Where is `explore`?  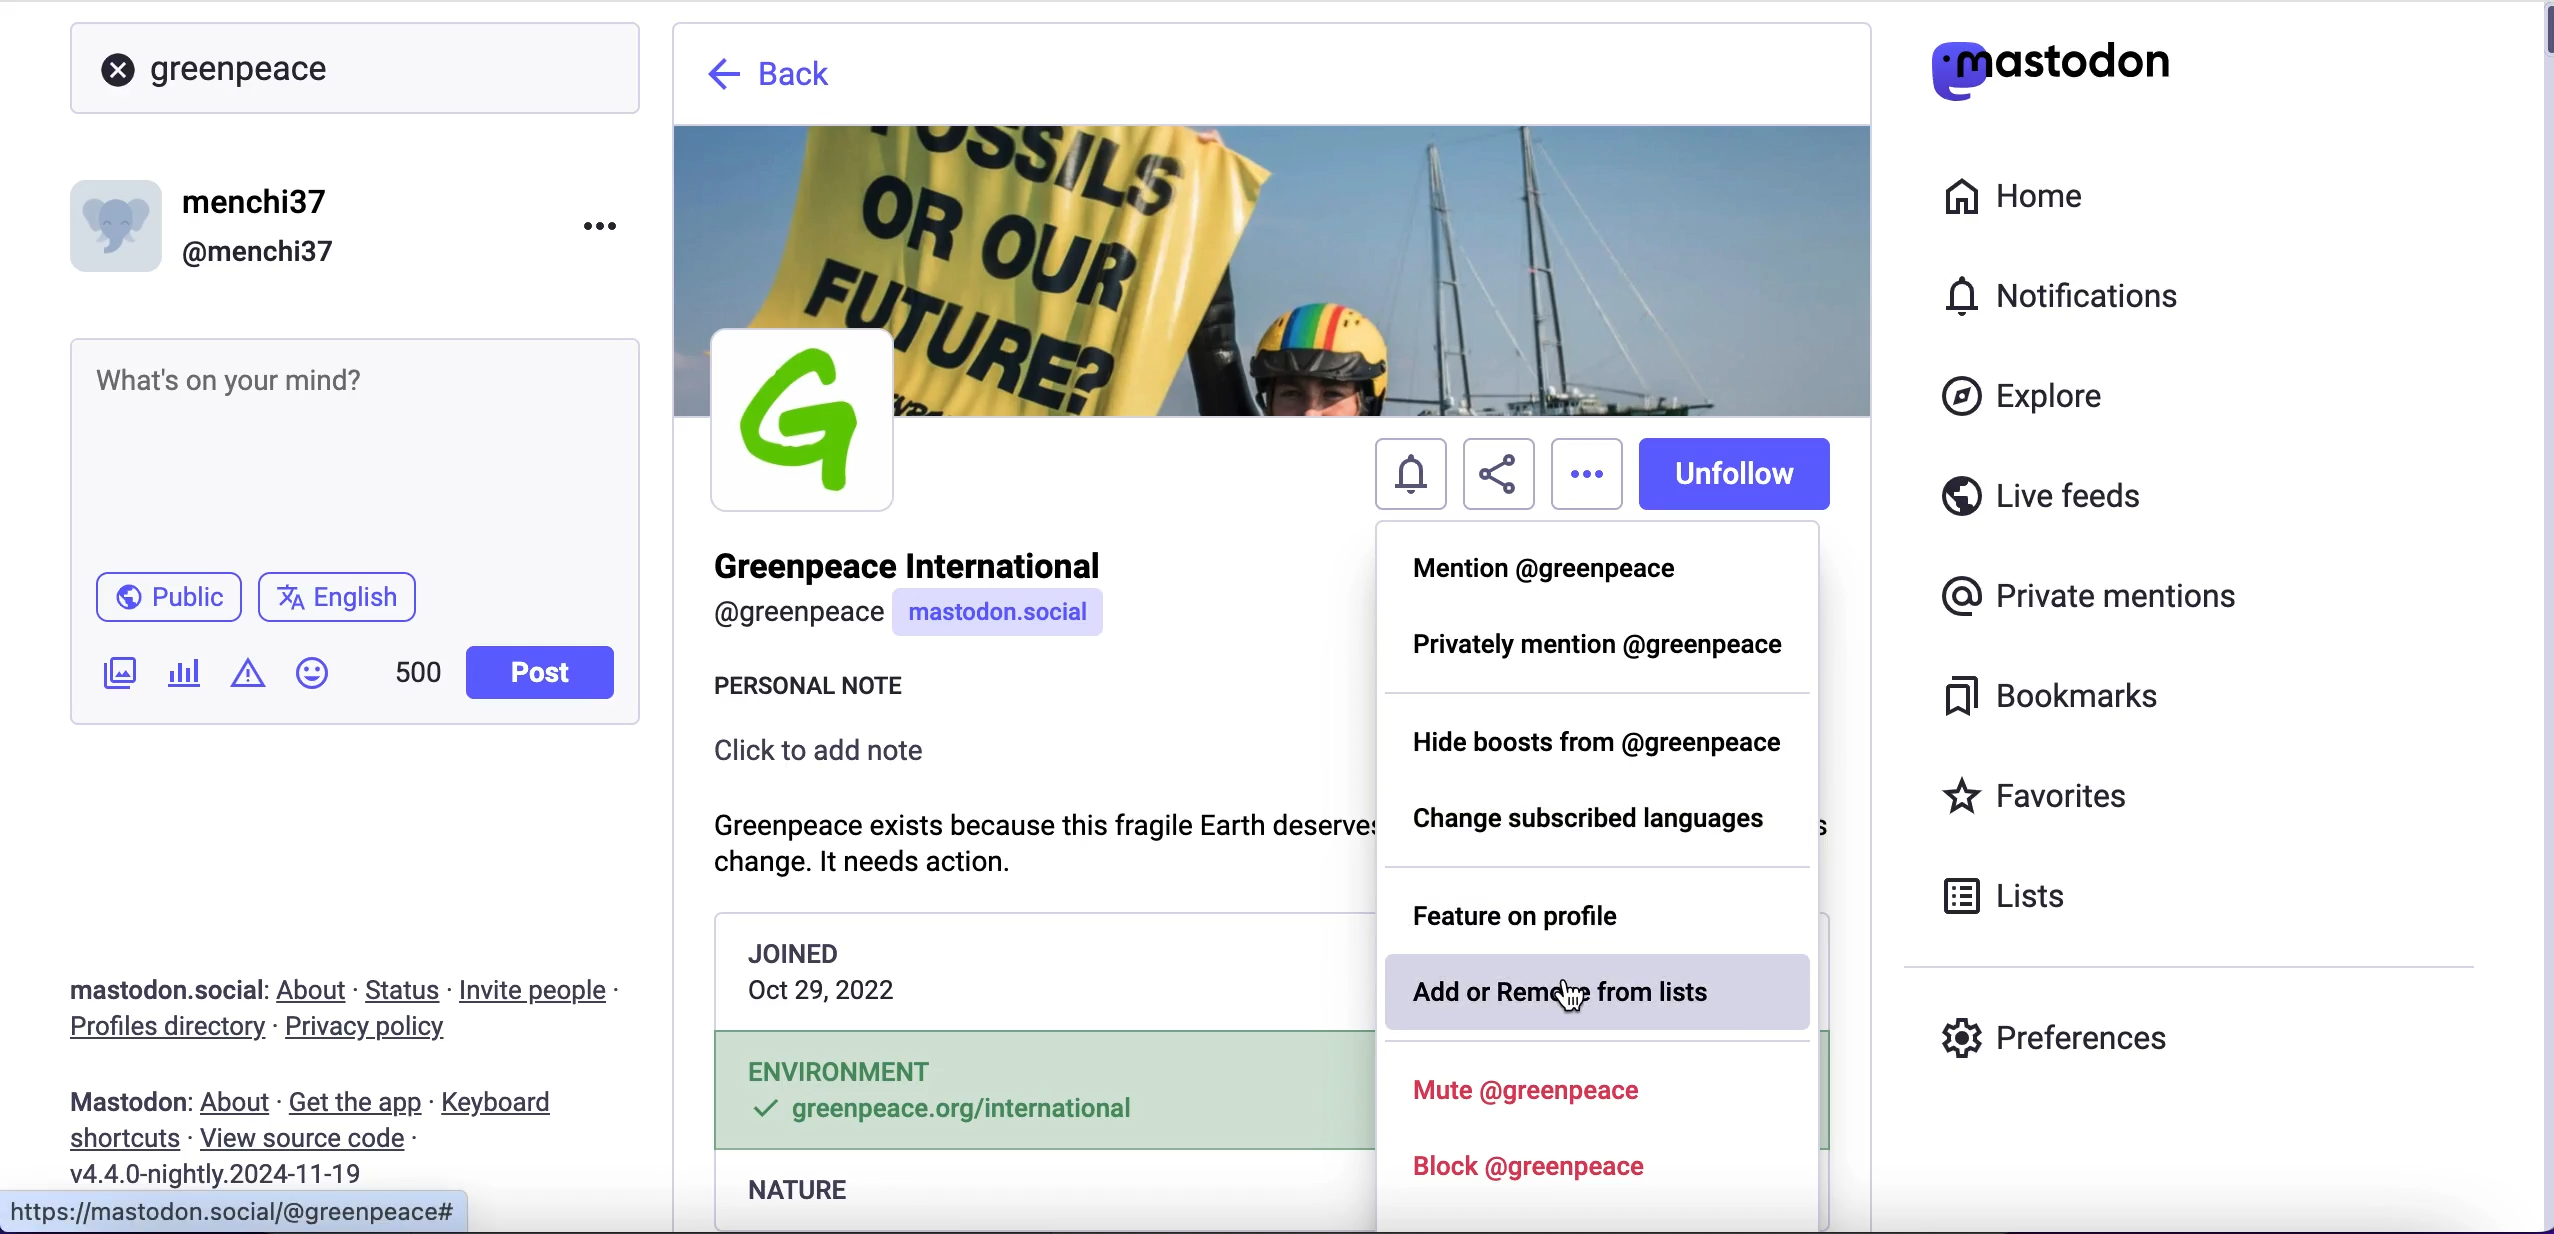
explore is located at coordinates (2042, 398).